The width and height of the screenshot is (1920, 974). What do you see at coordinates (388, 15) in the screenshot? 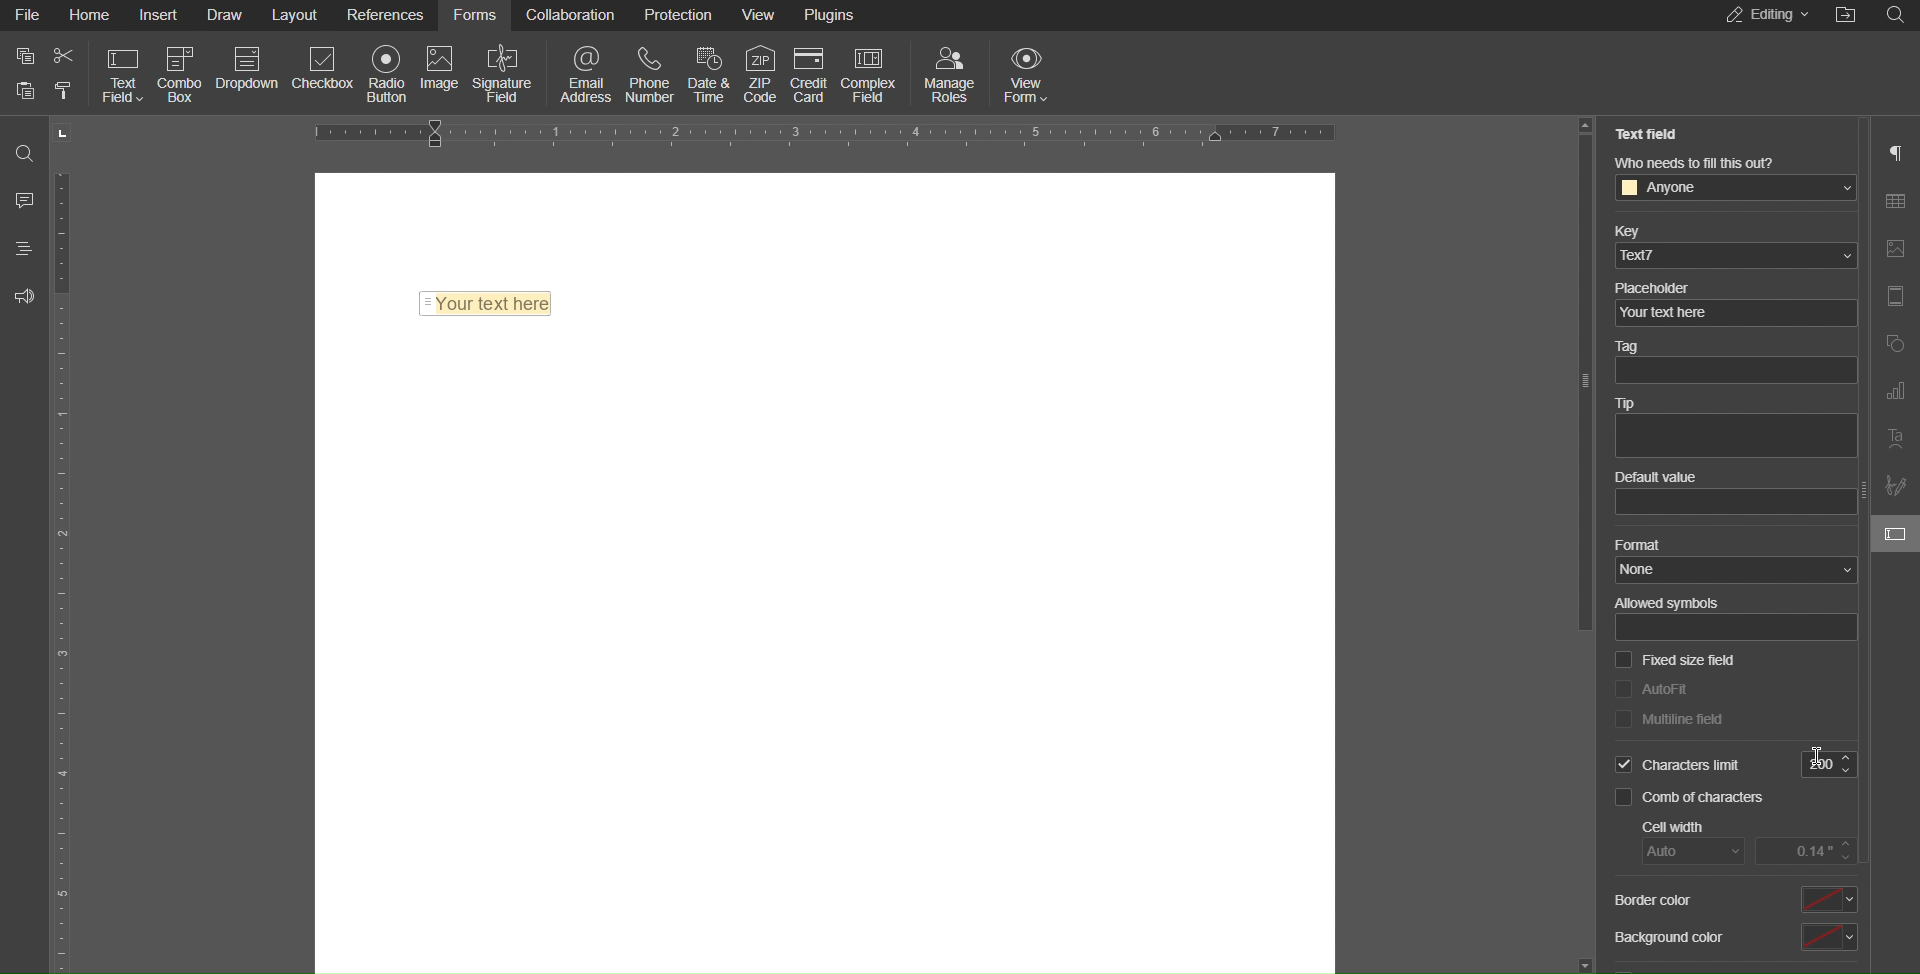
I see `References` at bounding box center [388, 15].